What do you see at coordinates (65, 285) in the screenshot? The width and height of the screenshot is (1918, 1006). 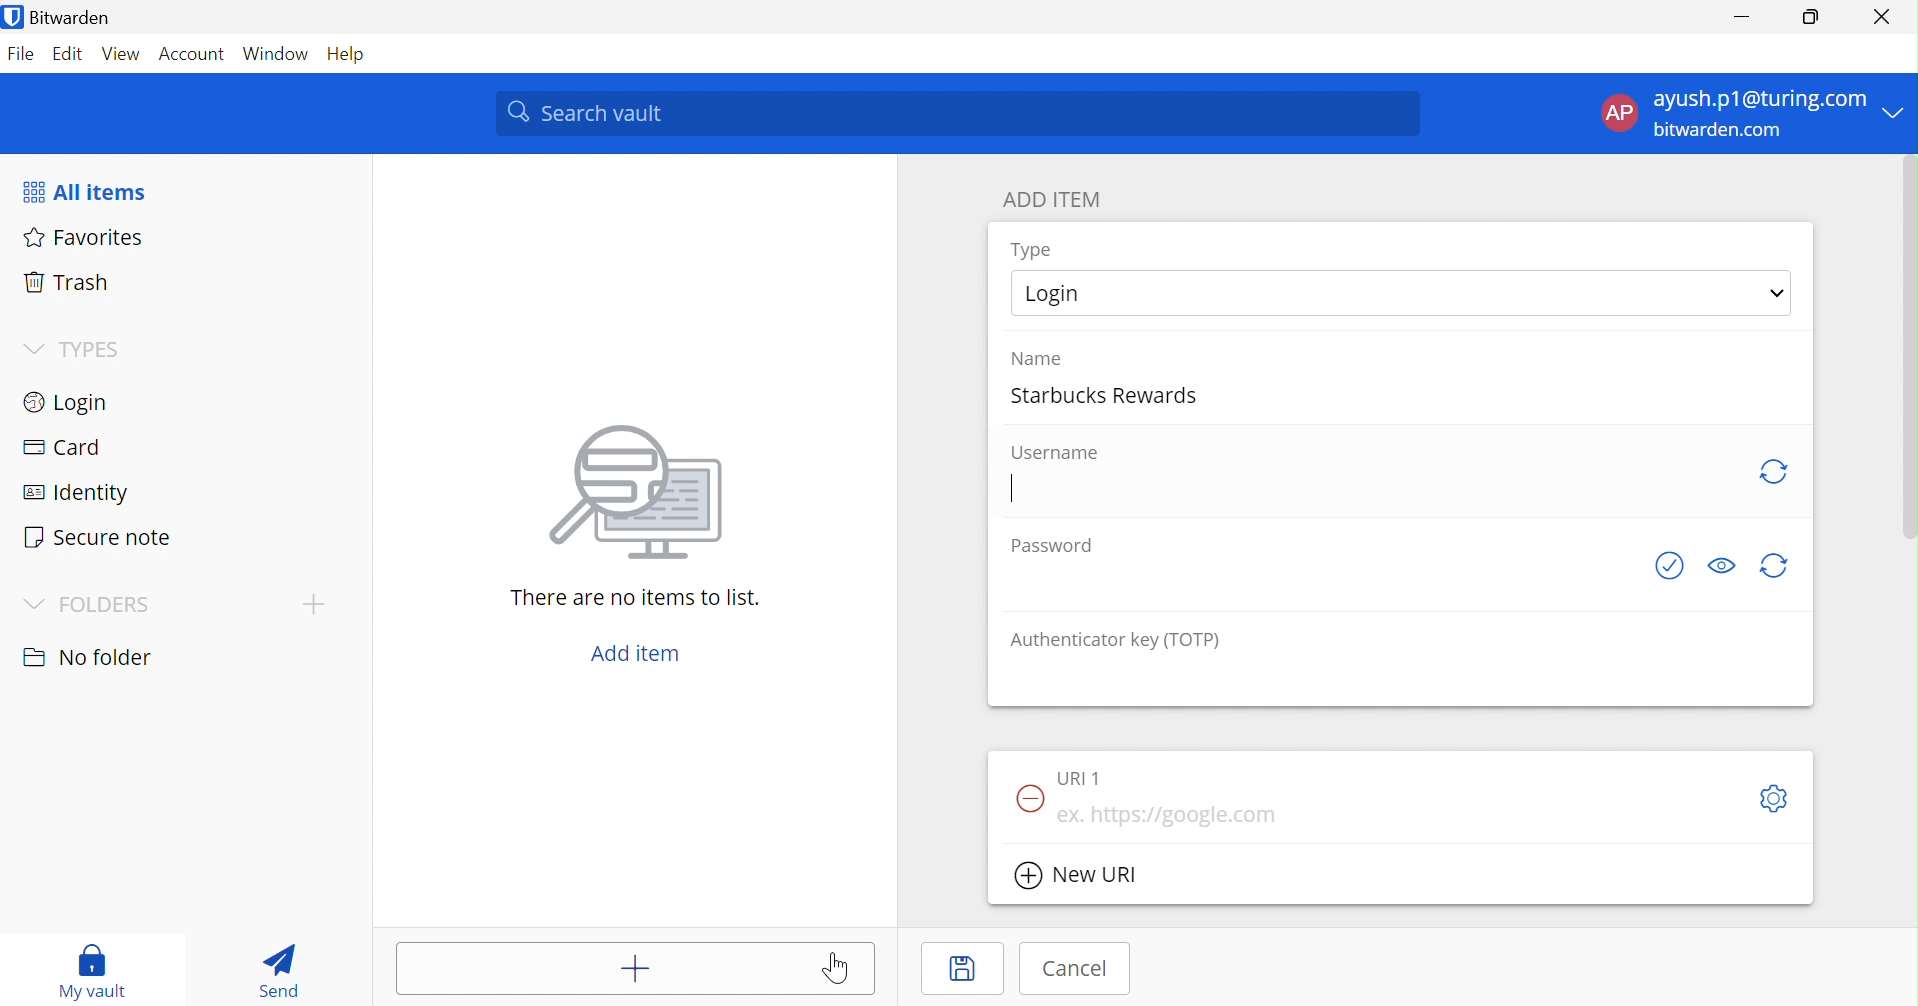 I see `Trash` at bounding box center [65, 285].